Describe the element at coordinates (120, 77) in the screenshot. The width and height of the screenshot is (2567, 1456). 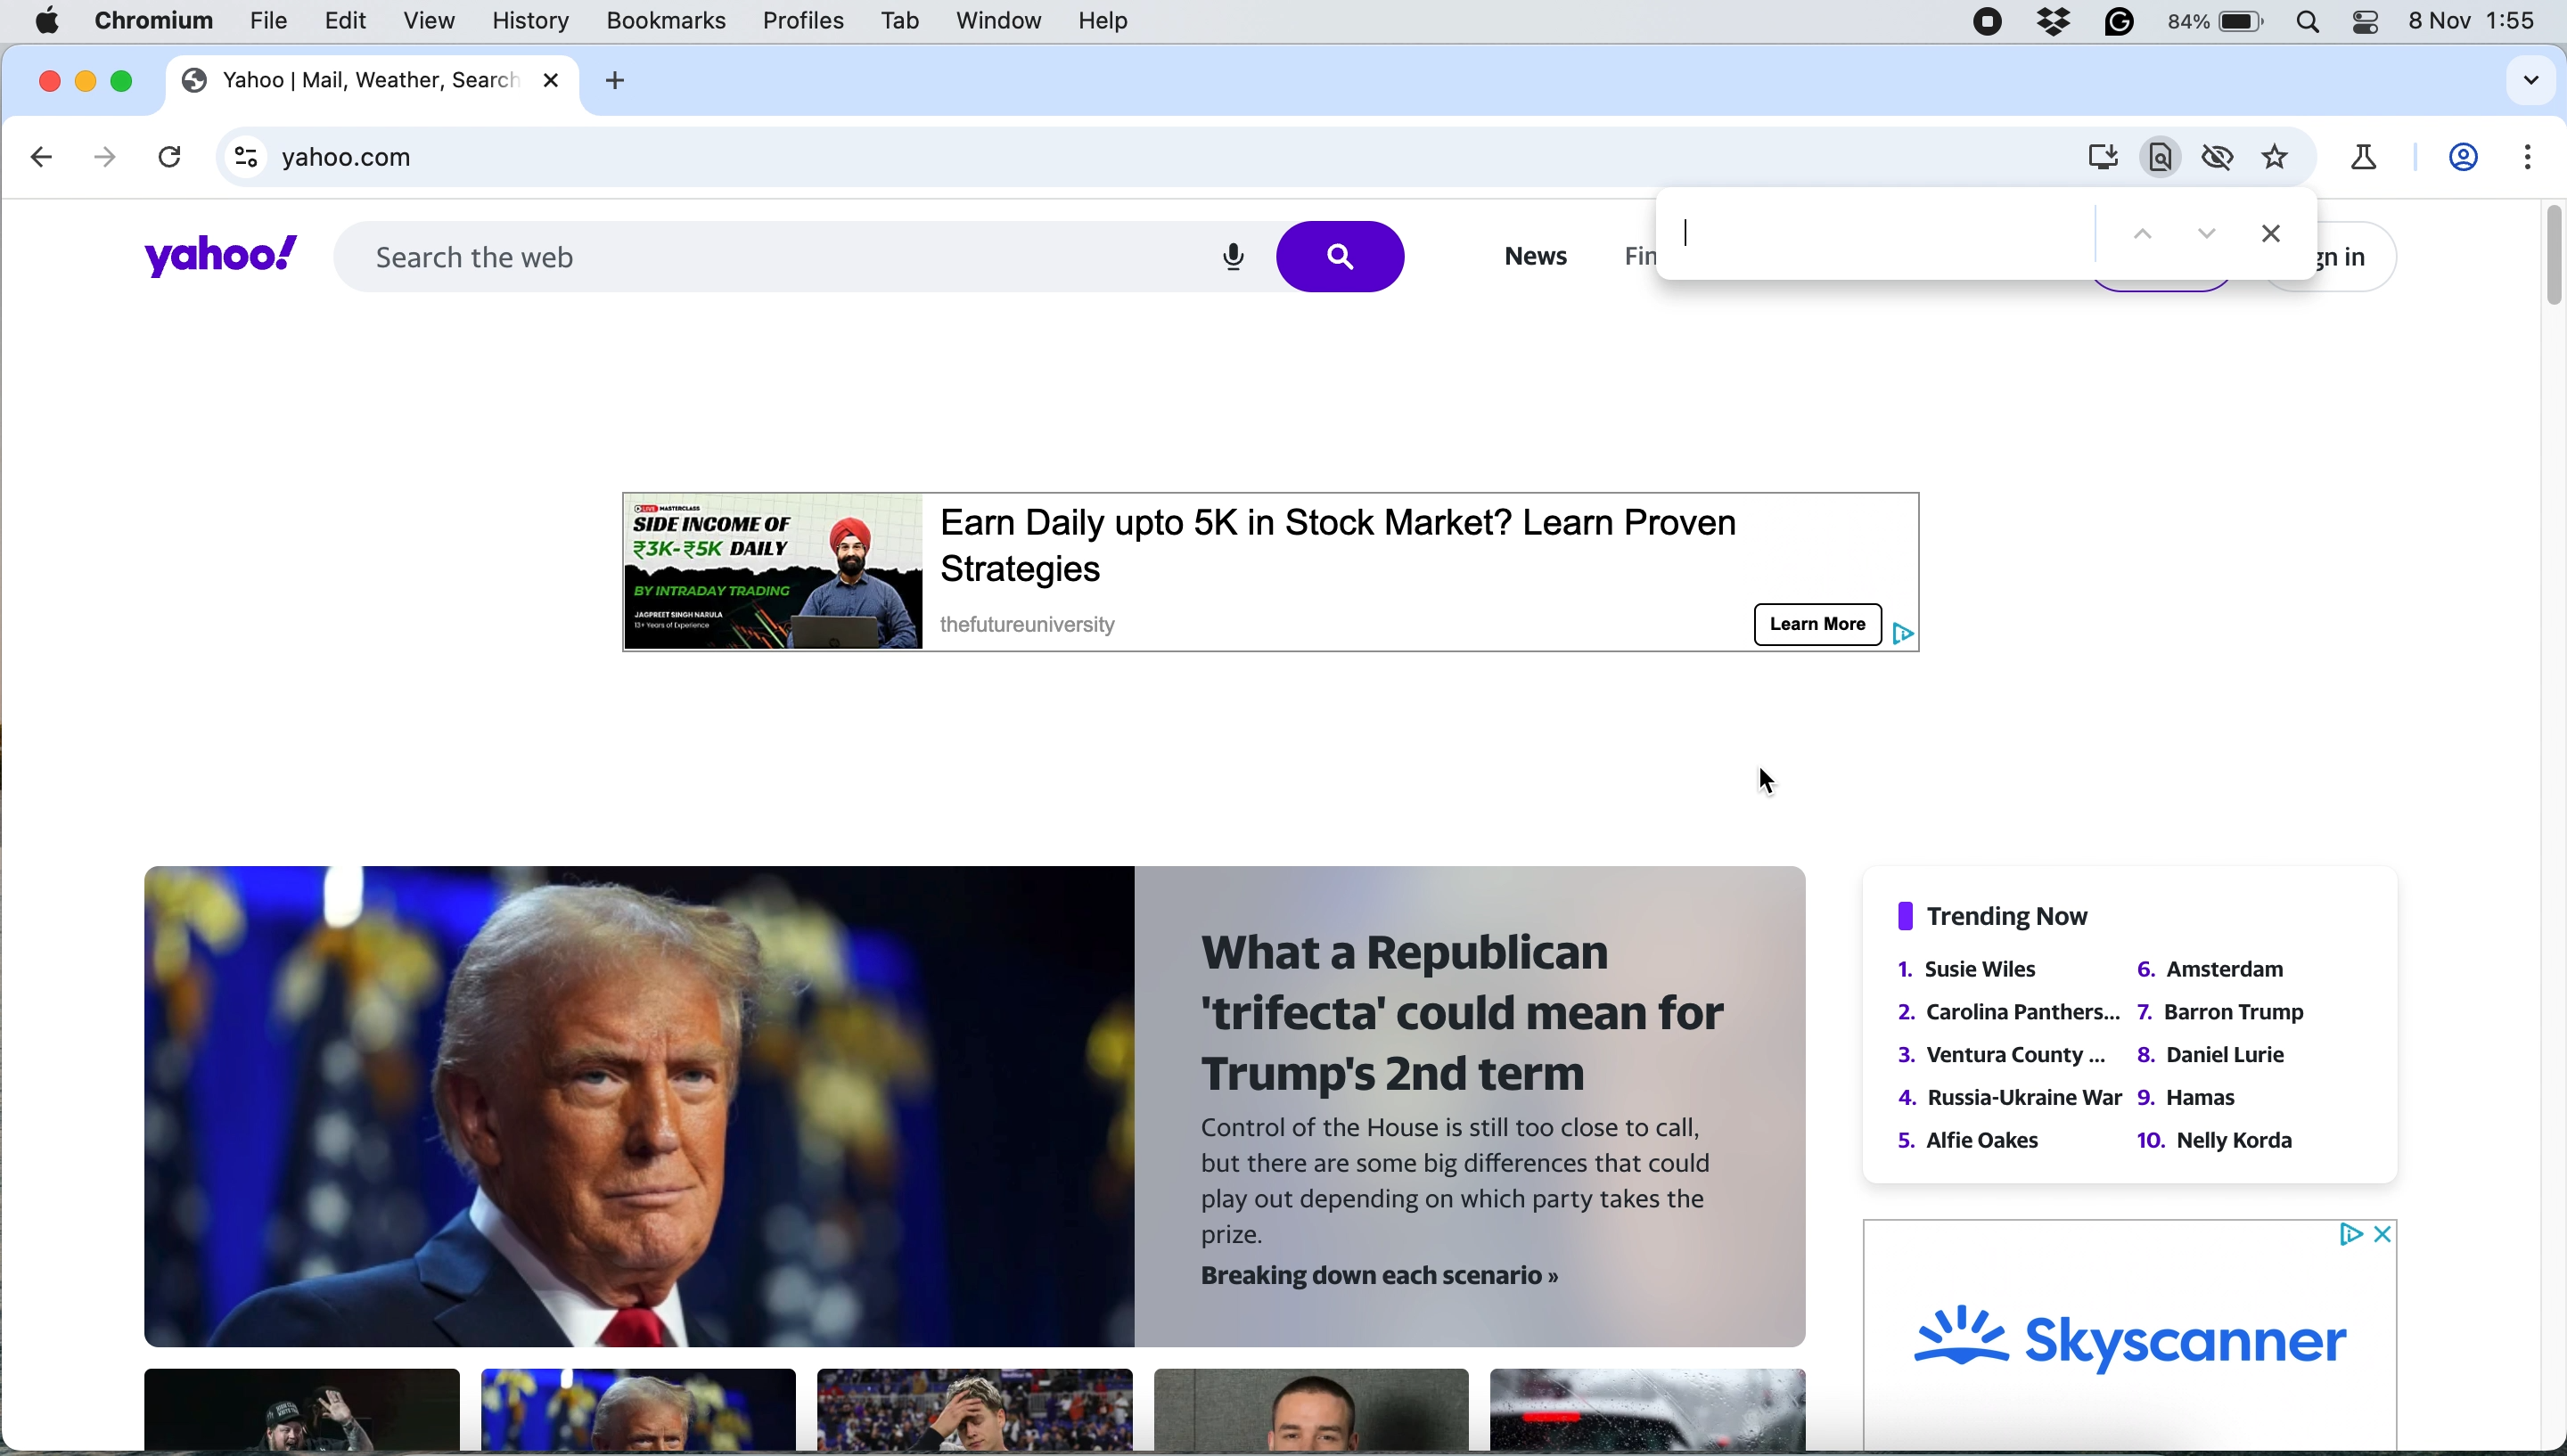
I see `maximise` at that location.